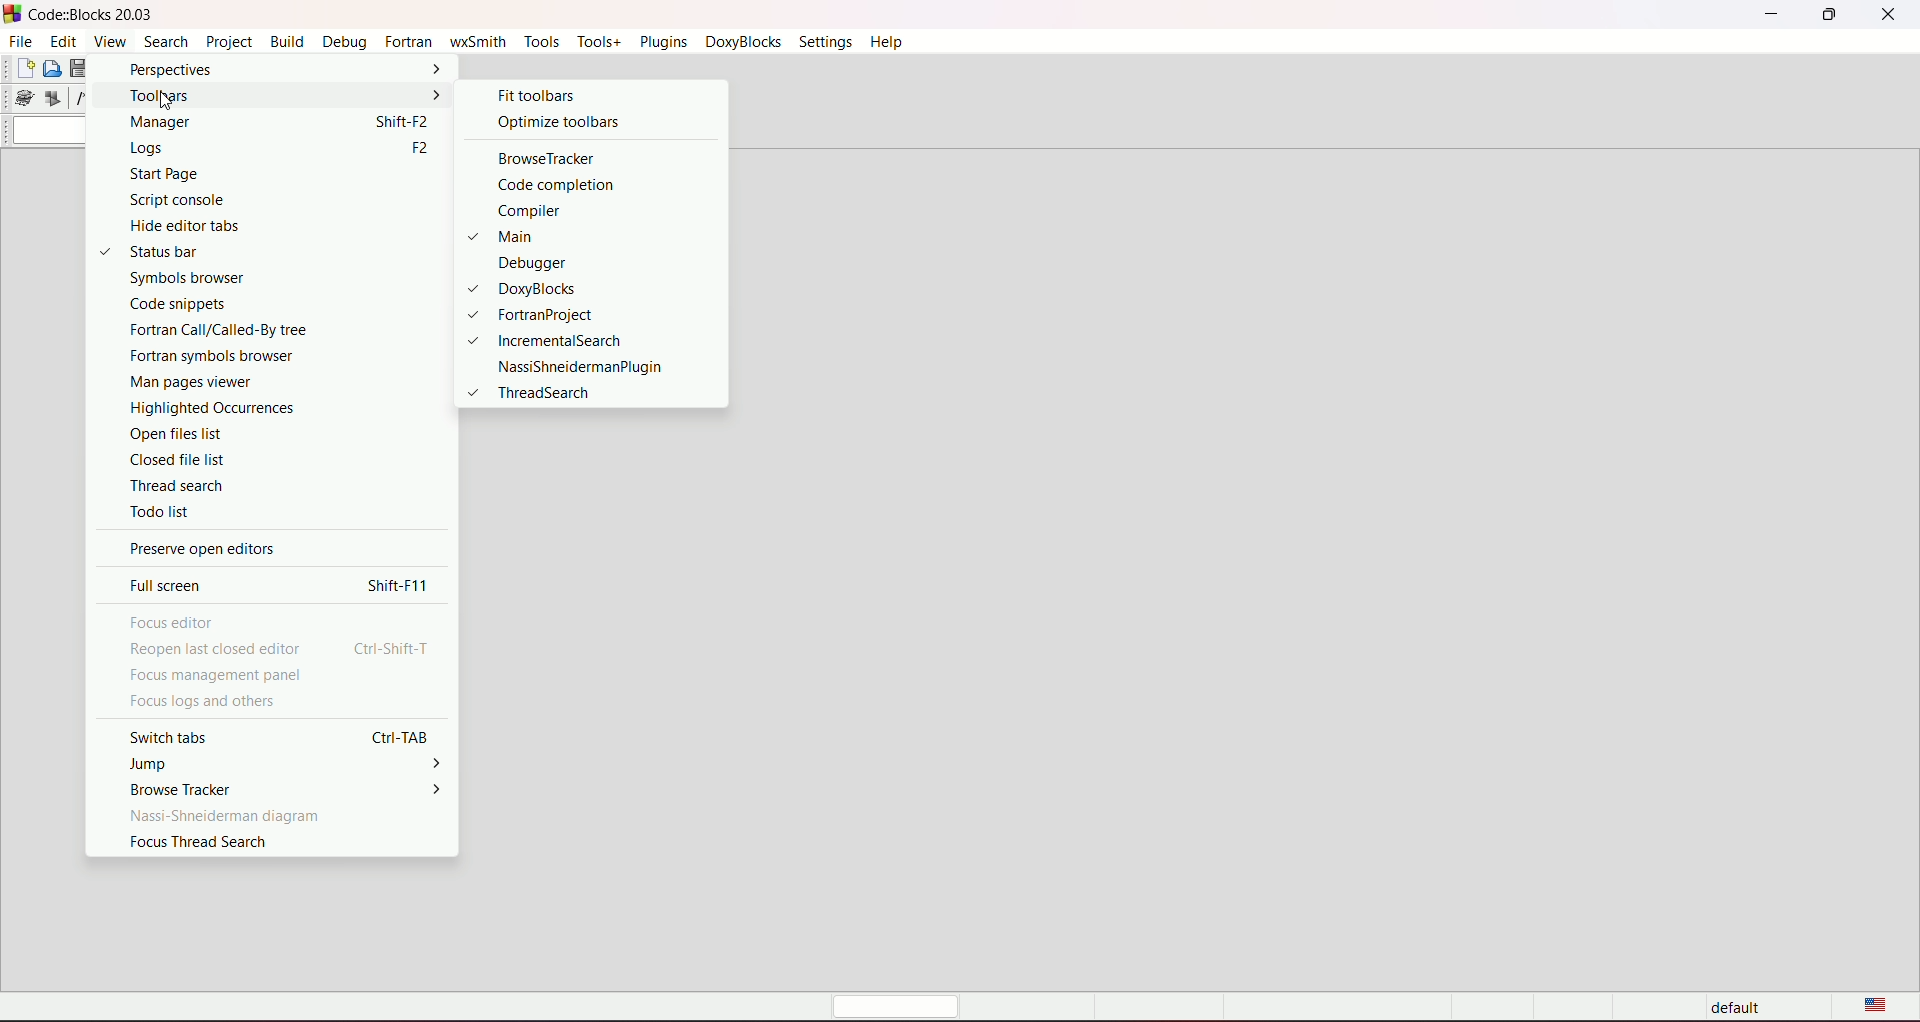 The image size is (1920, 1022). Describe the element at coordinates (1771, 13) in the screenshot. I see `minimize` at that location.